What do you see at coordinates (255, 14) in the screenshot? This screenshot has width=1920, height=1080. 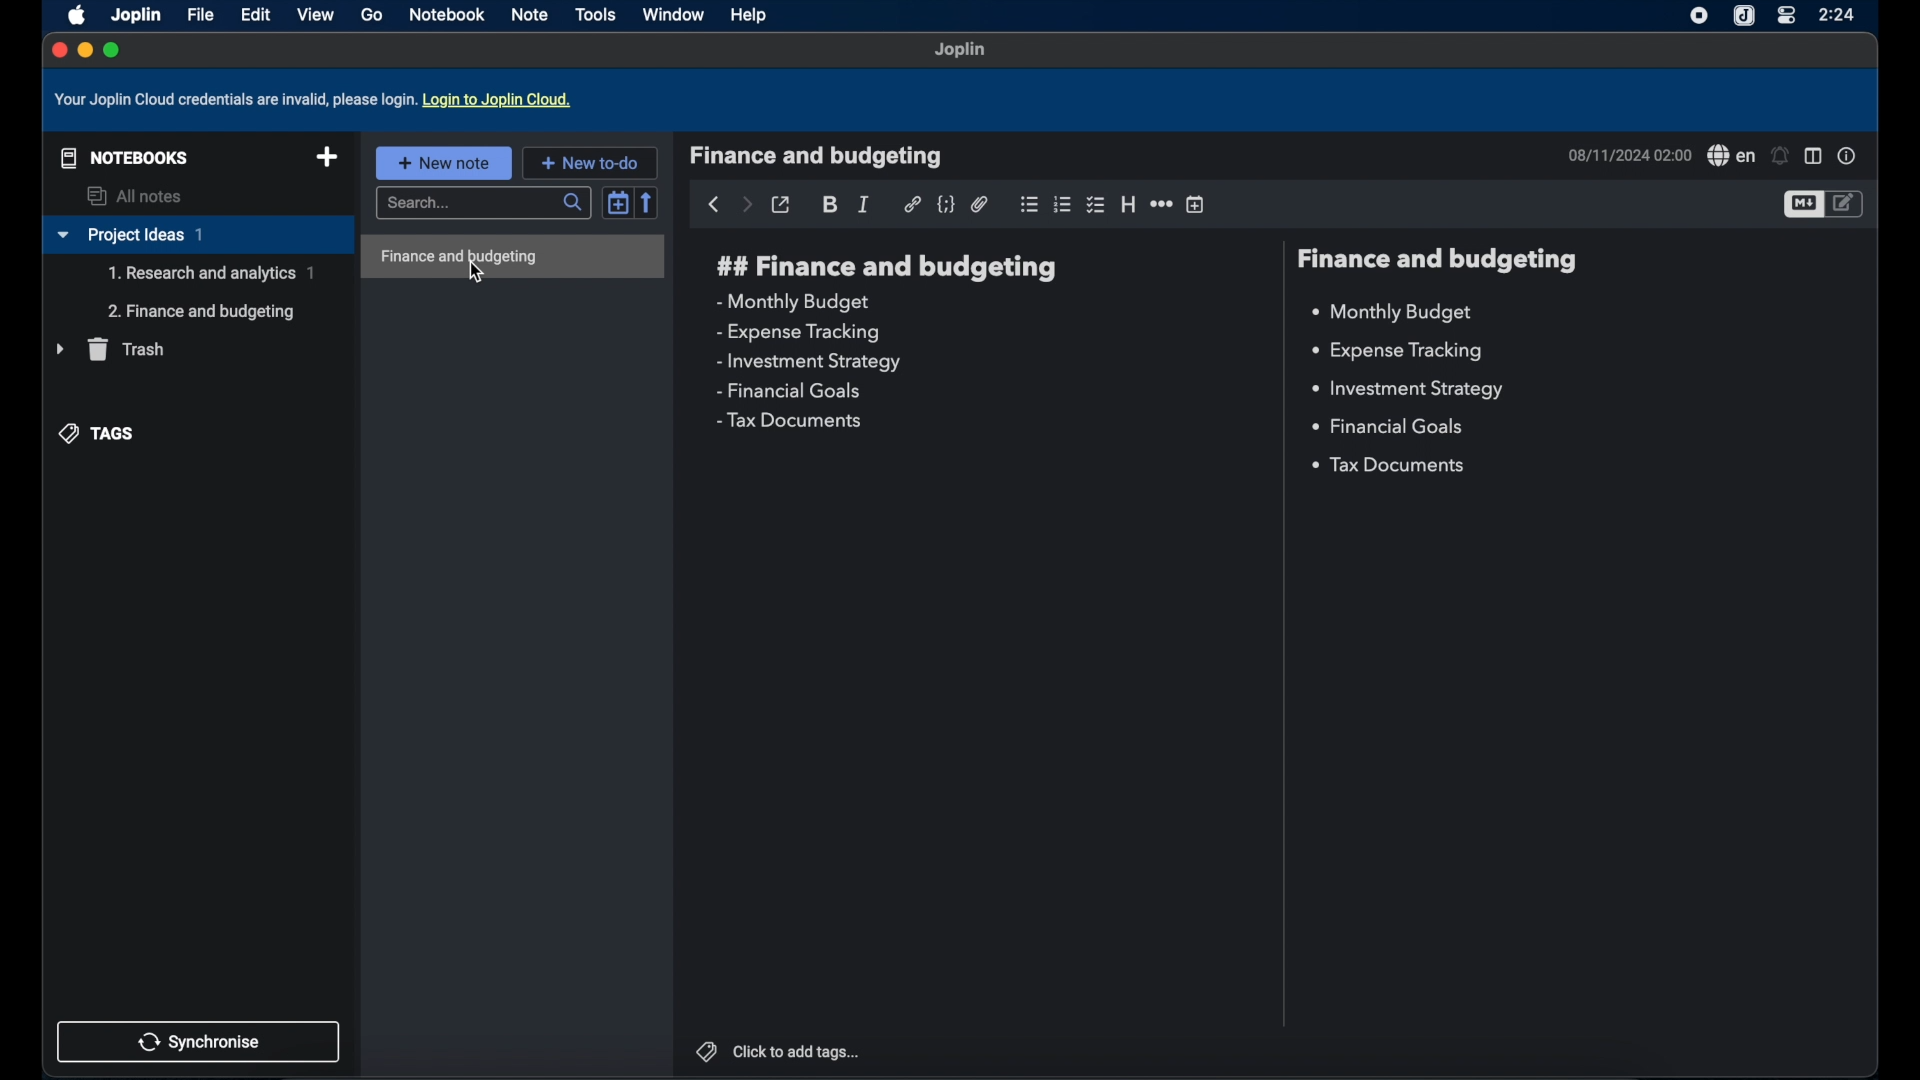 I see `edit` at bounding box center [255, 14].